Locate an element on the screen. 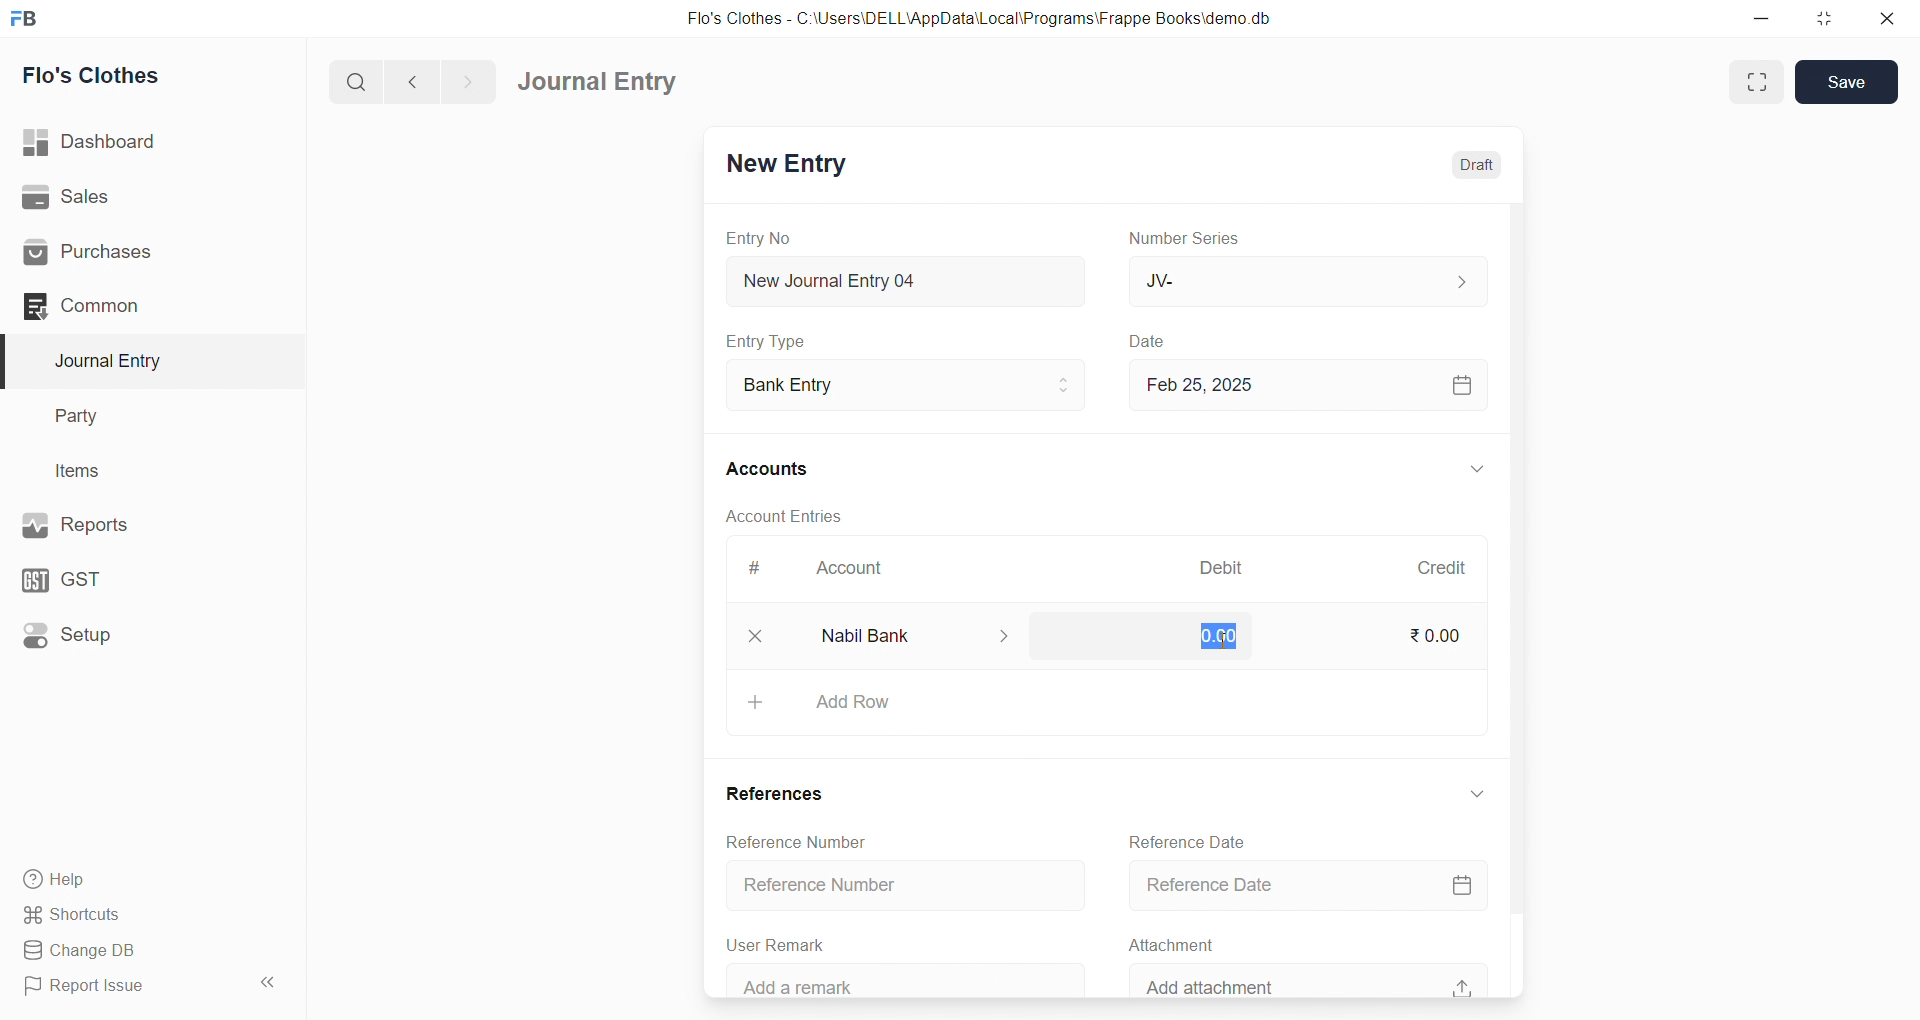  Number Series is located at coordinates (1188, 237).